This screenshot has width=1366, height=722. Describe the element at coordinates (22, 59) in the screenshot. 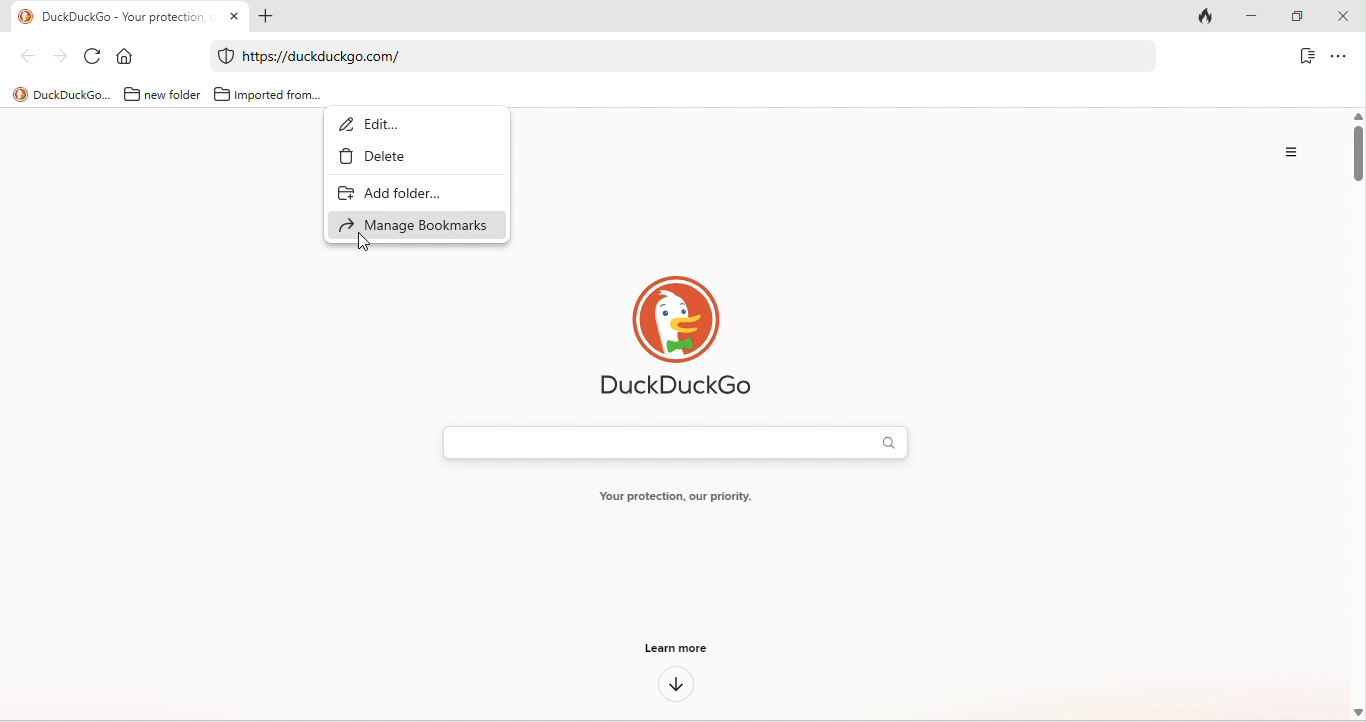

I see `back` at that location.